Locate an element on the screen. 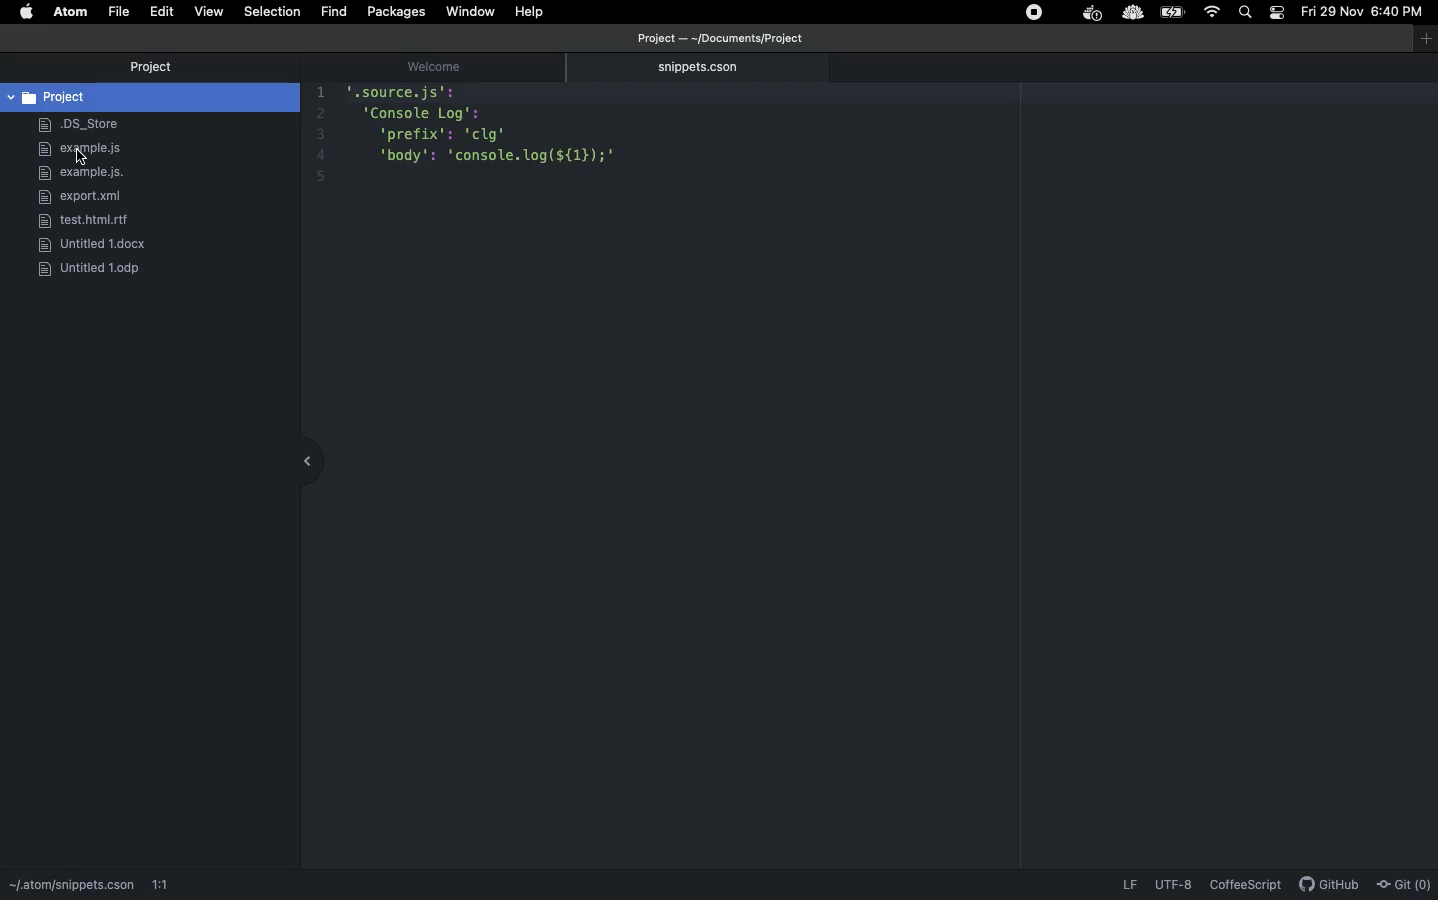 The image size is (1438, 900). Extensions is located at coordinates (1041, 12).